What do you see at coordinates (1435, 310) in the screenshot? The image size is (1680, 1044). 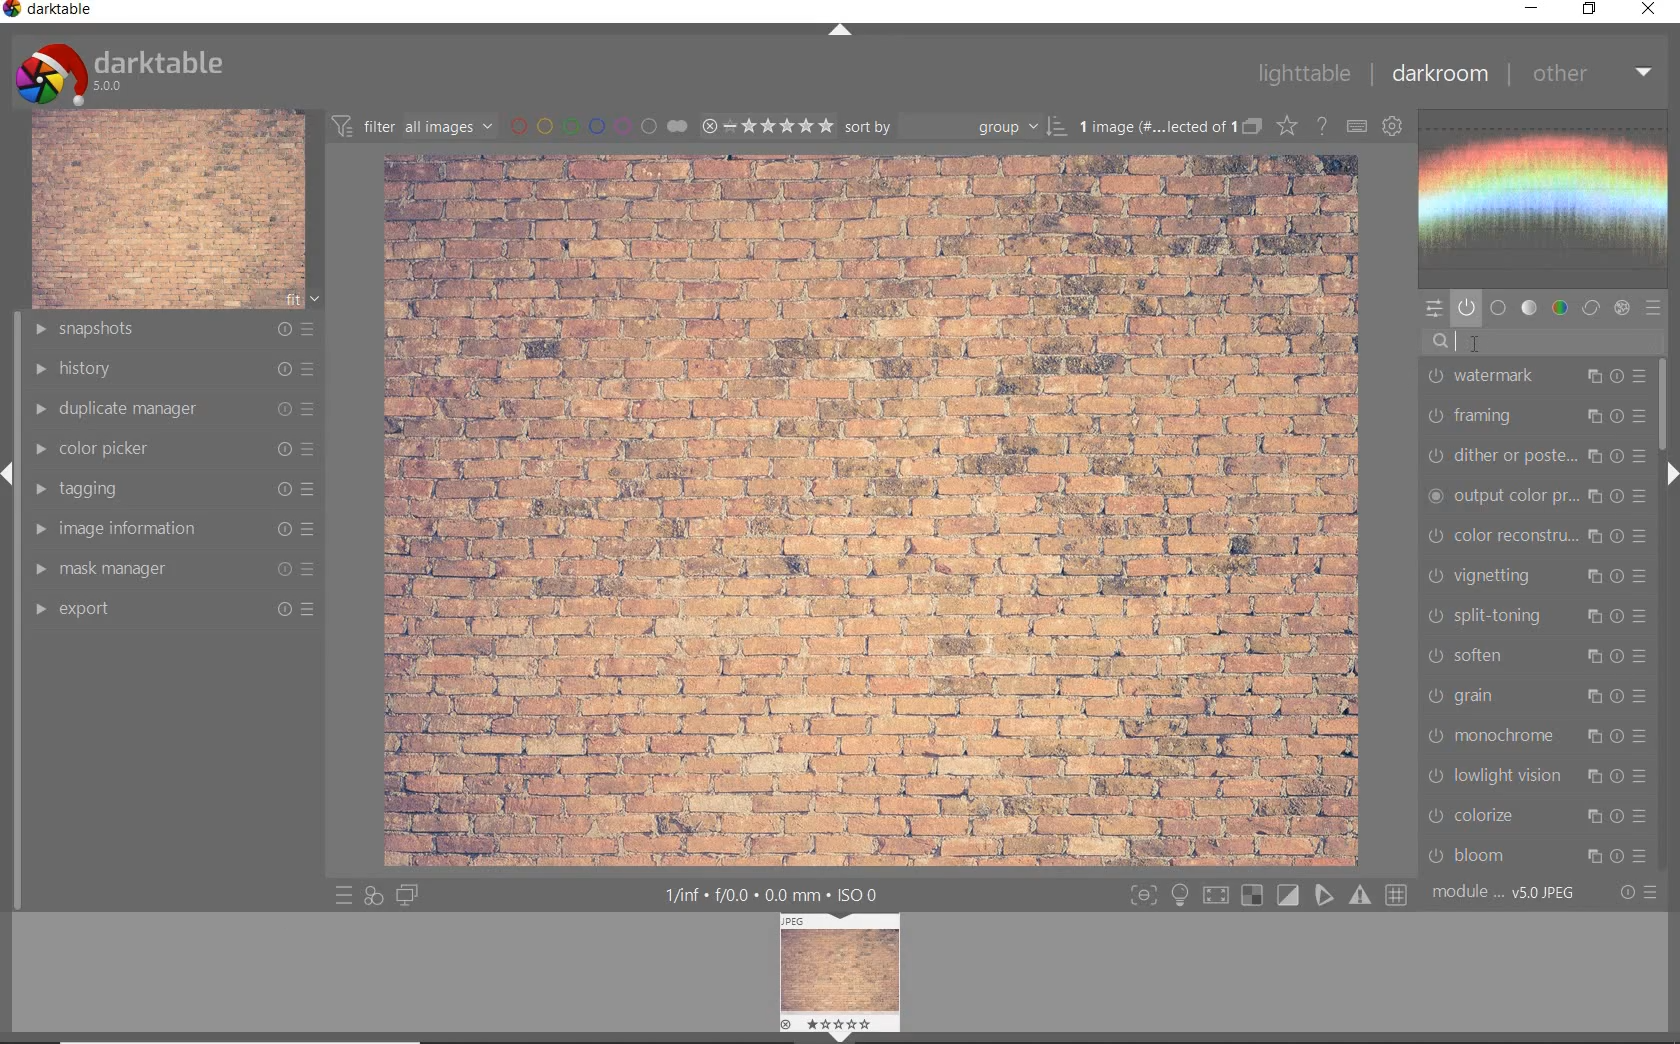 I see `quick access panel` at bounding box center [1435, 310].